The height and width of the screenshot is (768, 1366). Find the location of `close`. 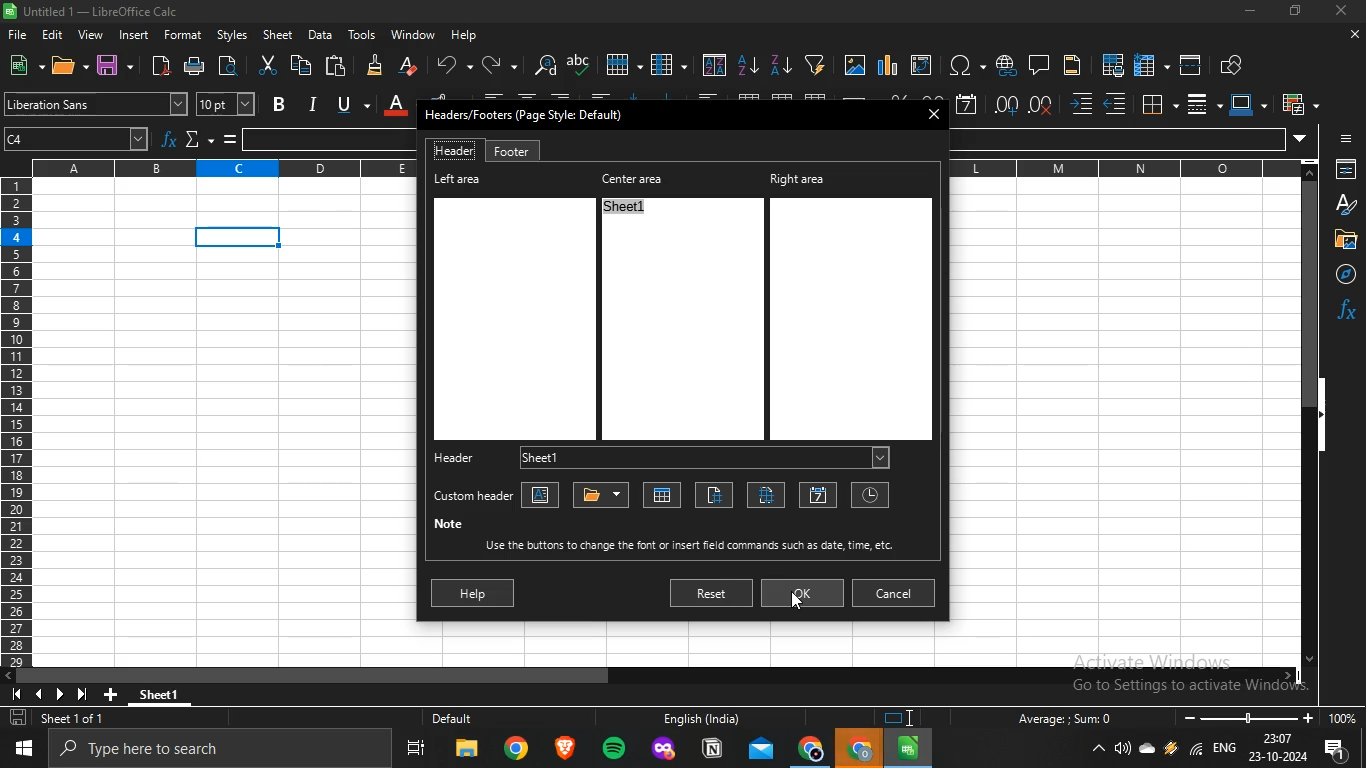

close is located at coordinates (1353, 36).